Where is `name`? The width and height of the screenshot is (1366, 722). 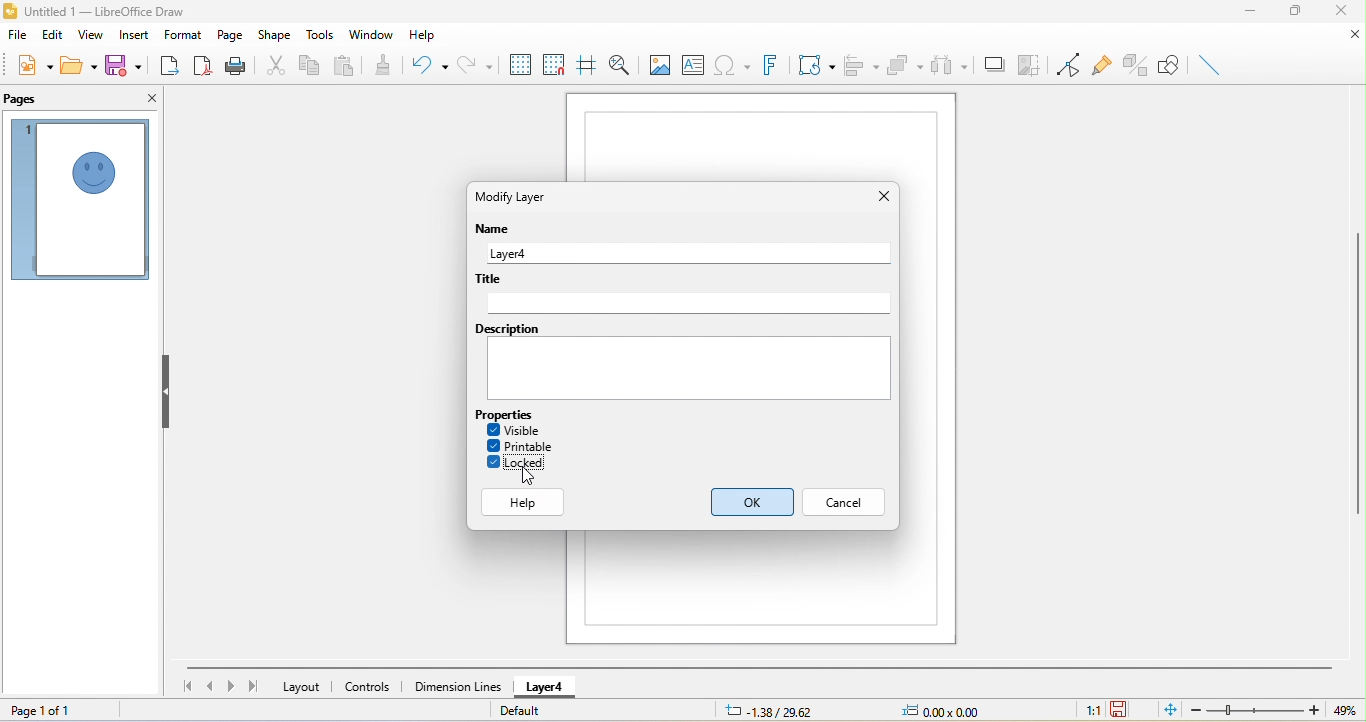 name is located at coordinates (493, 231).